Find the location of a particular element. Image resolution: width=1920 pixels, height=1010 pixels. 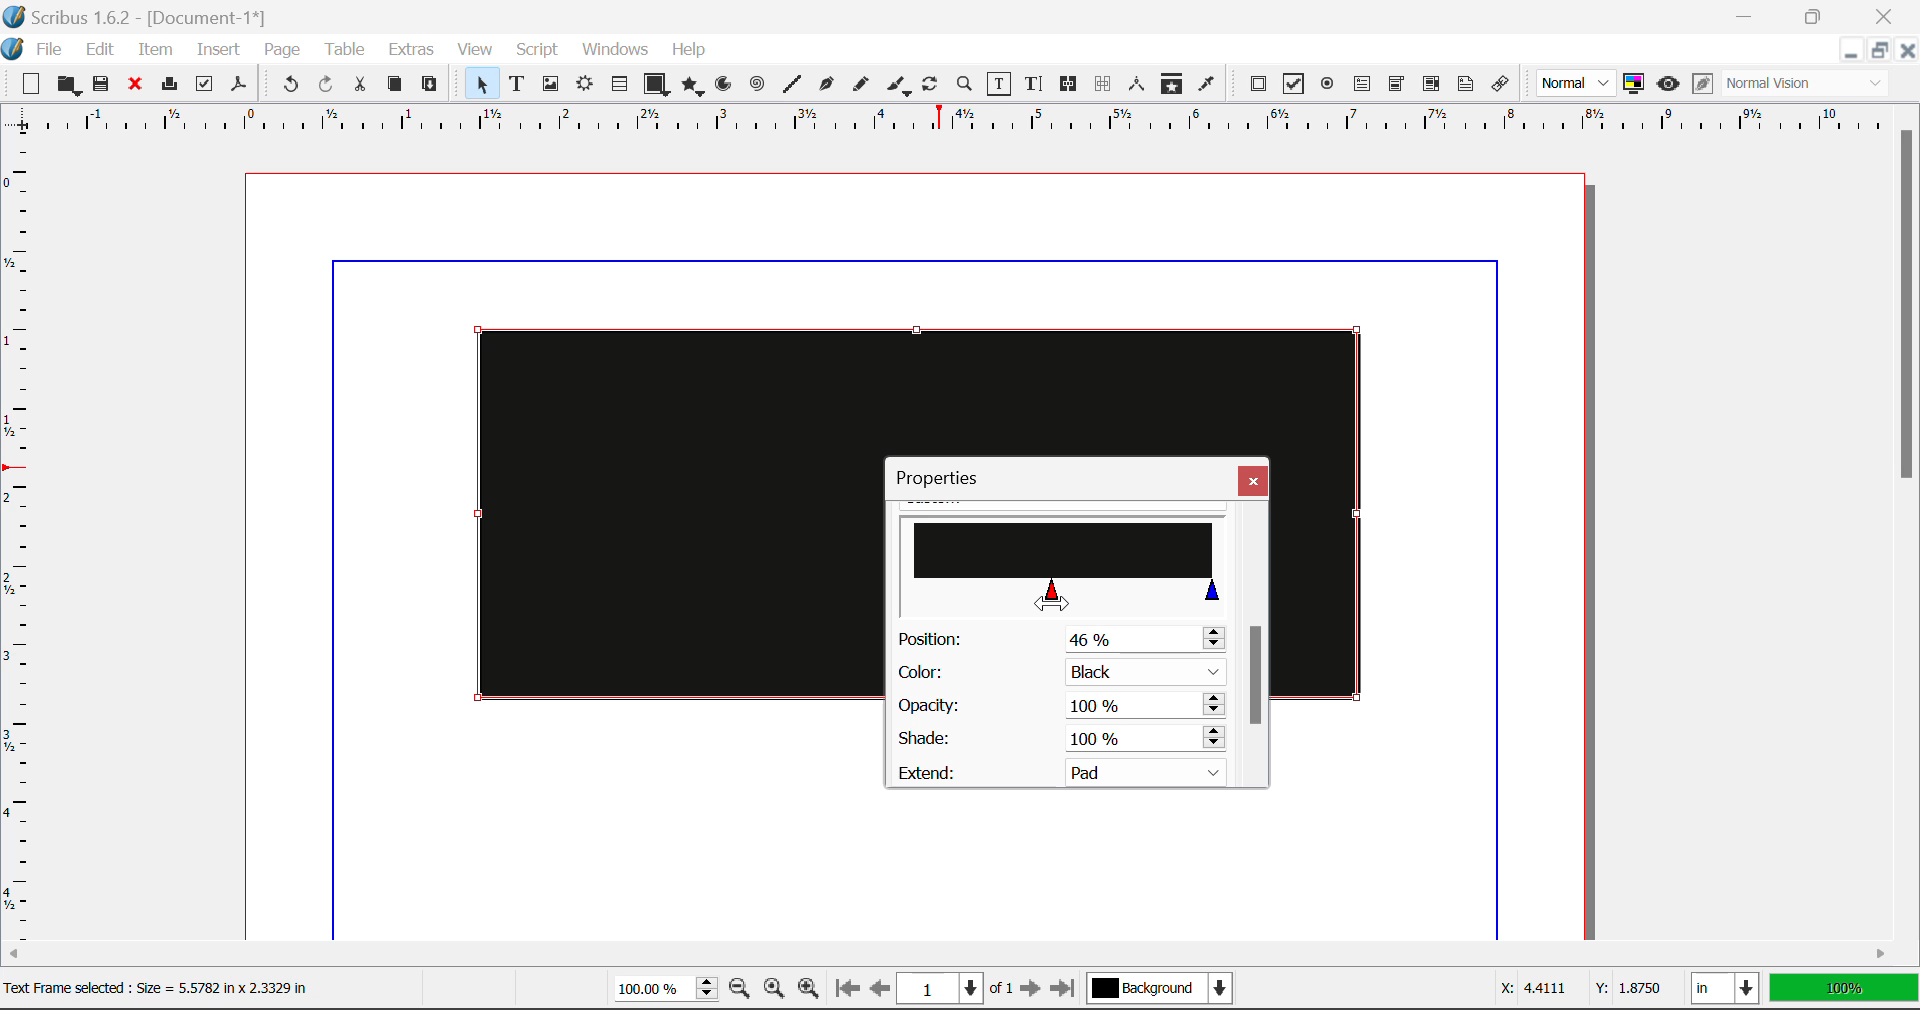

Polygons is located at coordinates (692, 88).